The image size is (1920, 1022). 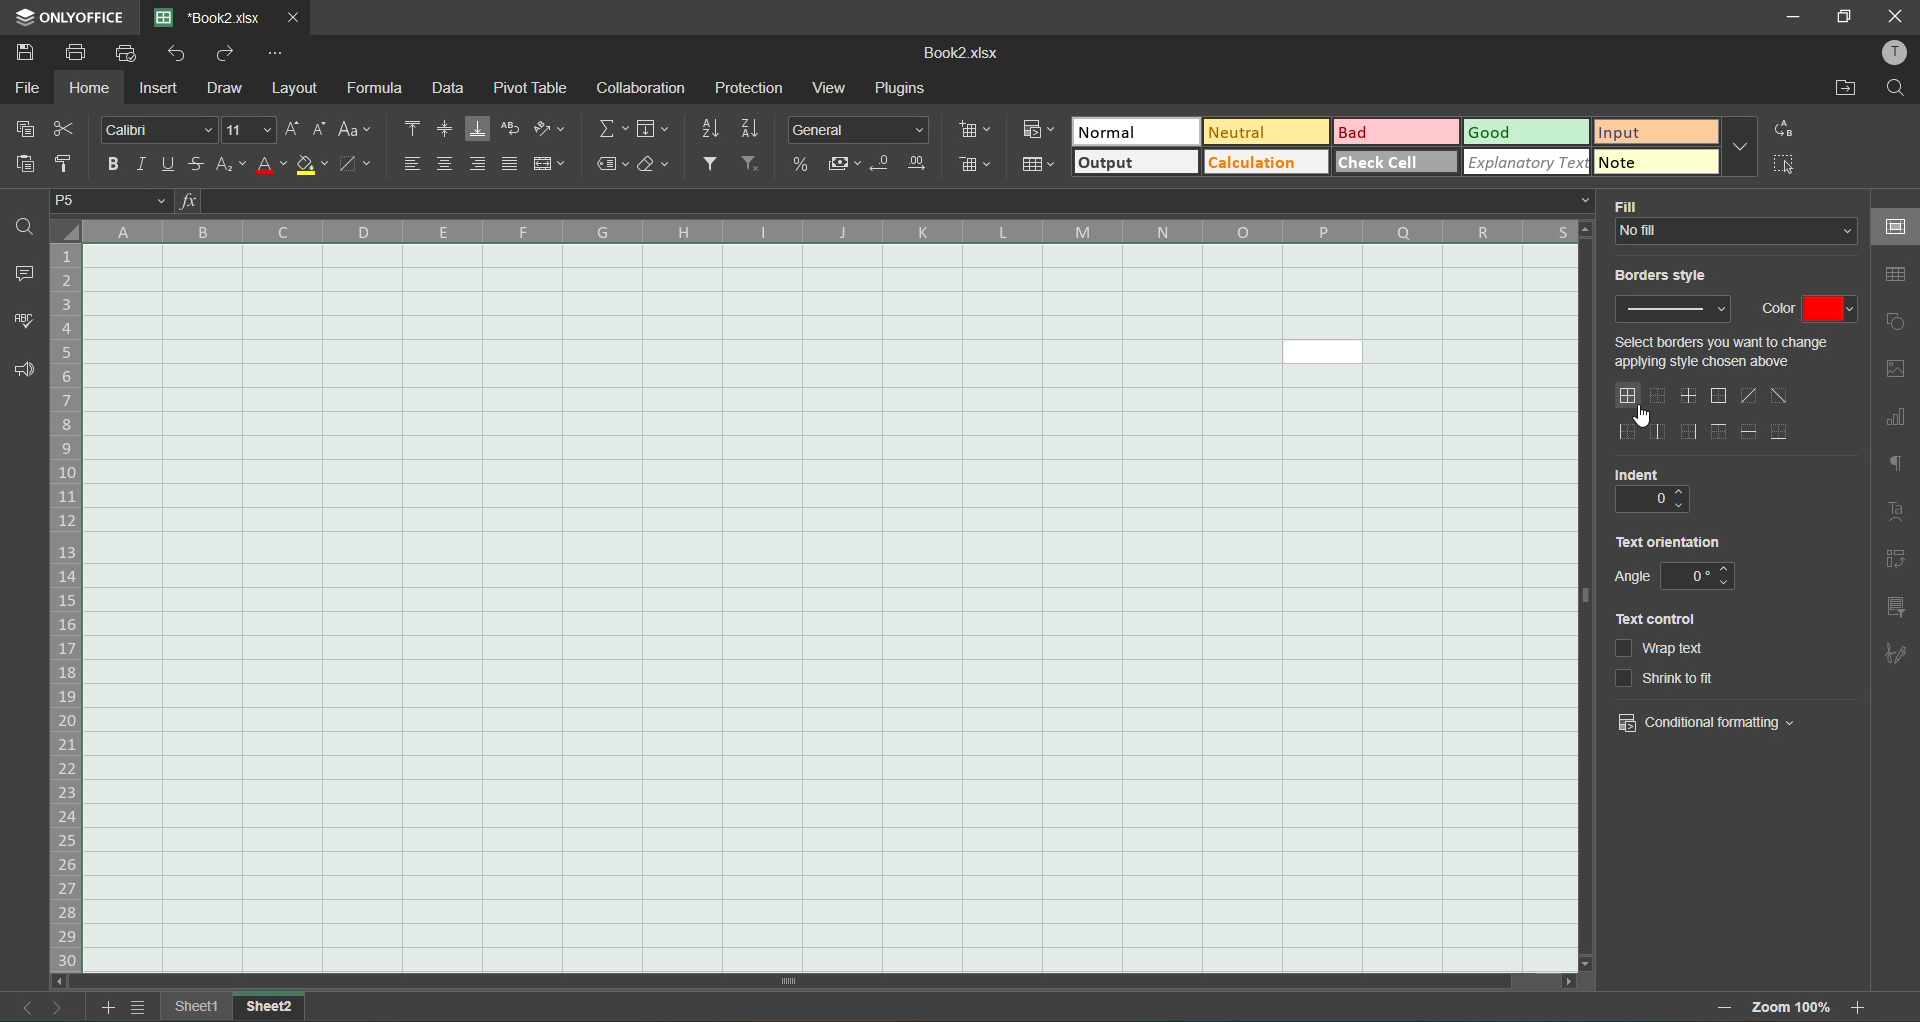 What do you see at coordinates (1393, 159) in the screenshot?
I see `check cell` at bounding box center [1393, 159].